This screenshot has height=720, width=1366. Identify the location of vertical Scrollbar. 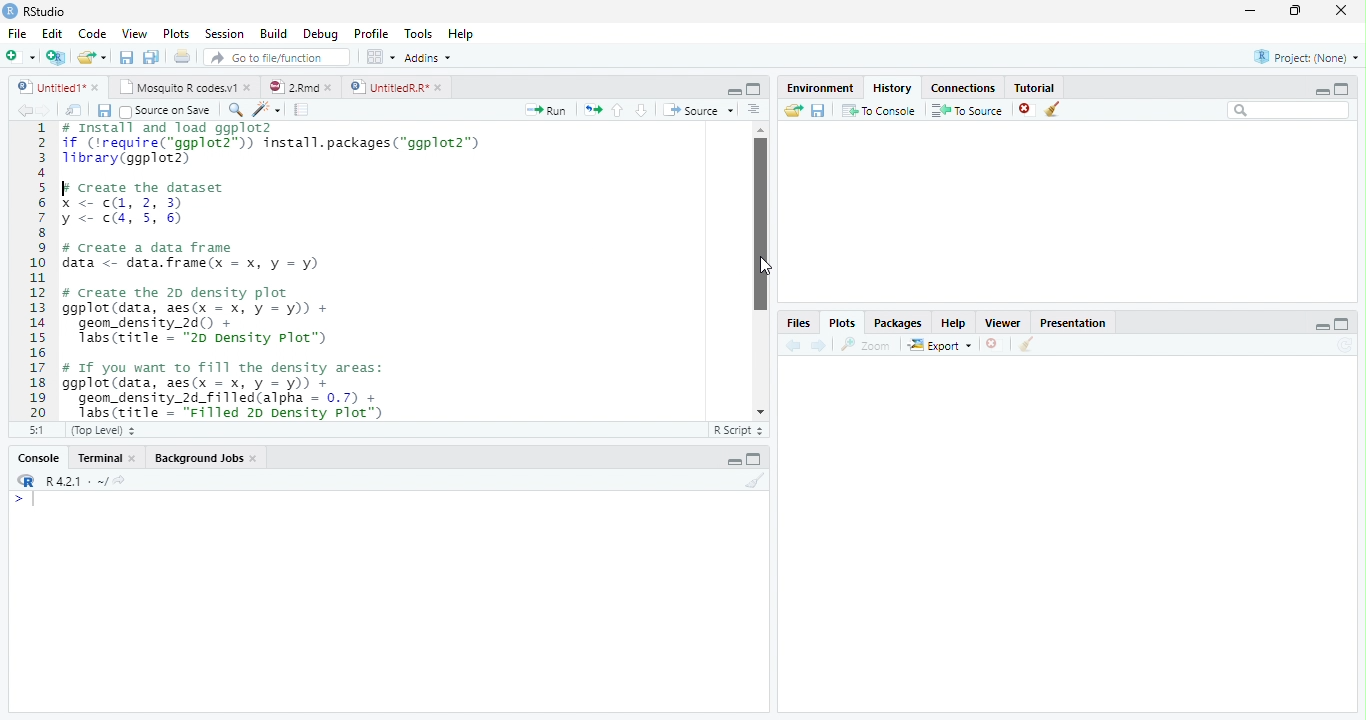
(759, 224).